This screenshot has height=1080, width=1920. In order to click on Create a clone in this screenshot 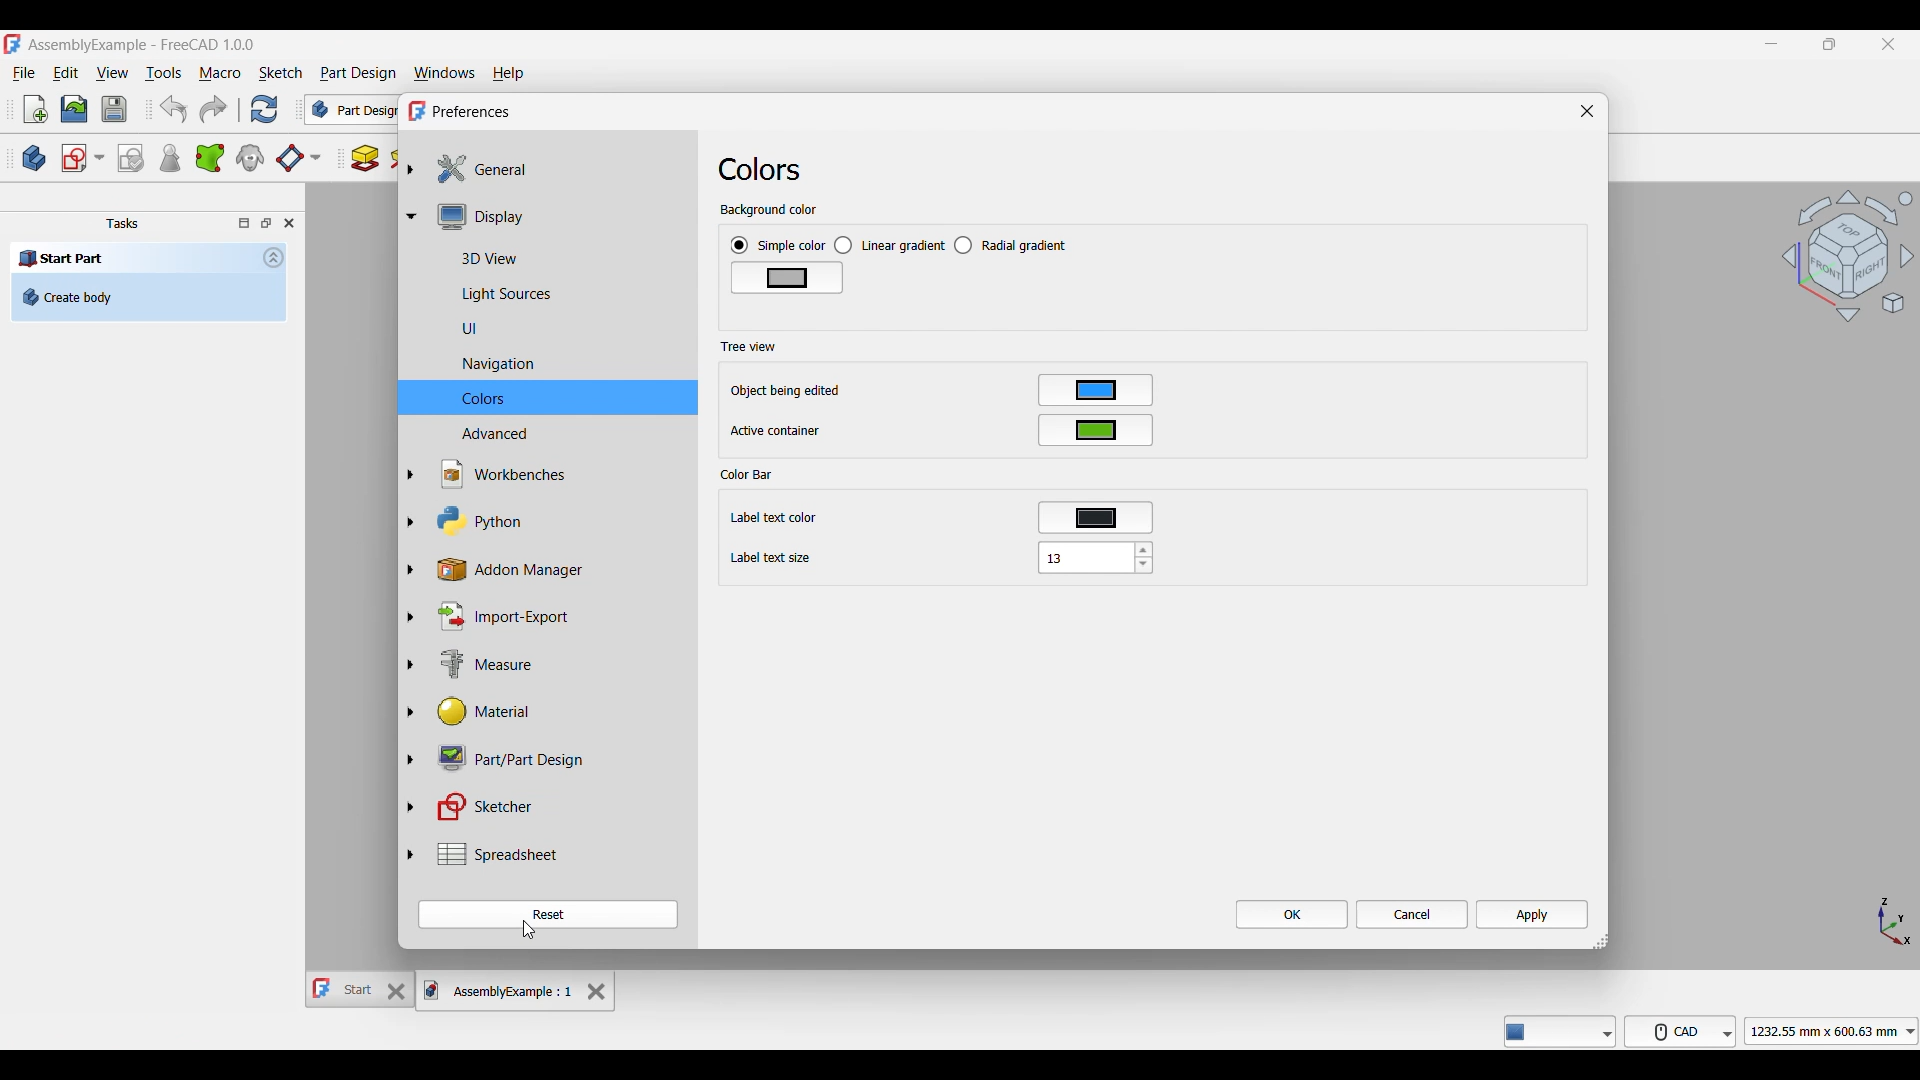, I will do `click(249, 158)`.